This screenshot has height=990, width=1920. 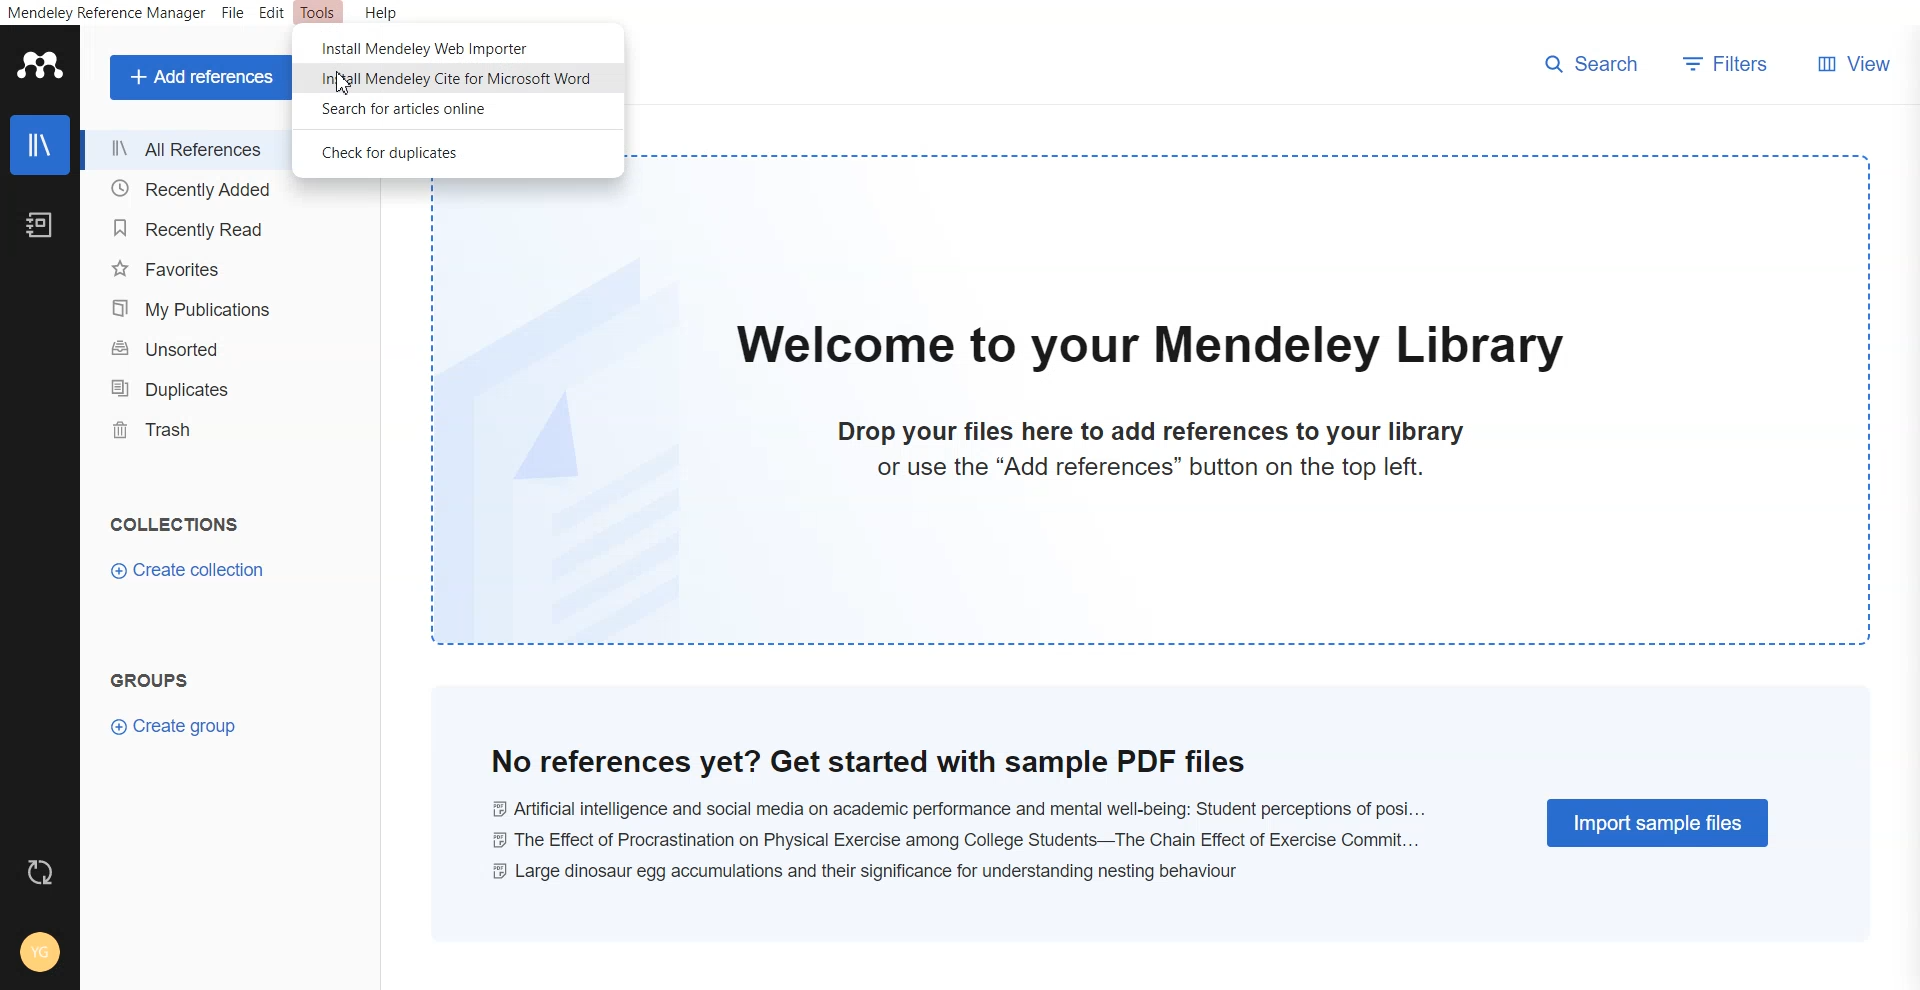 I want to click on Add references, so click(x=196, y=78).